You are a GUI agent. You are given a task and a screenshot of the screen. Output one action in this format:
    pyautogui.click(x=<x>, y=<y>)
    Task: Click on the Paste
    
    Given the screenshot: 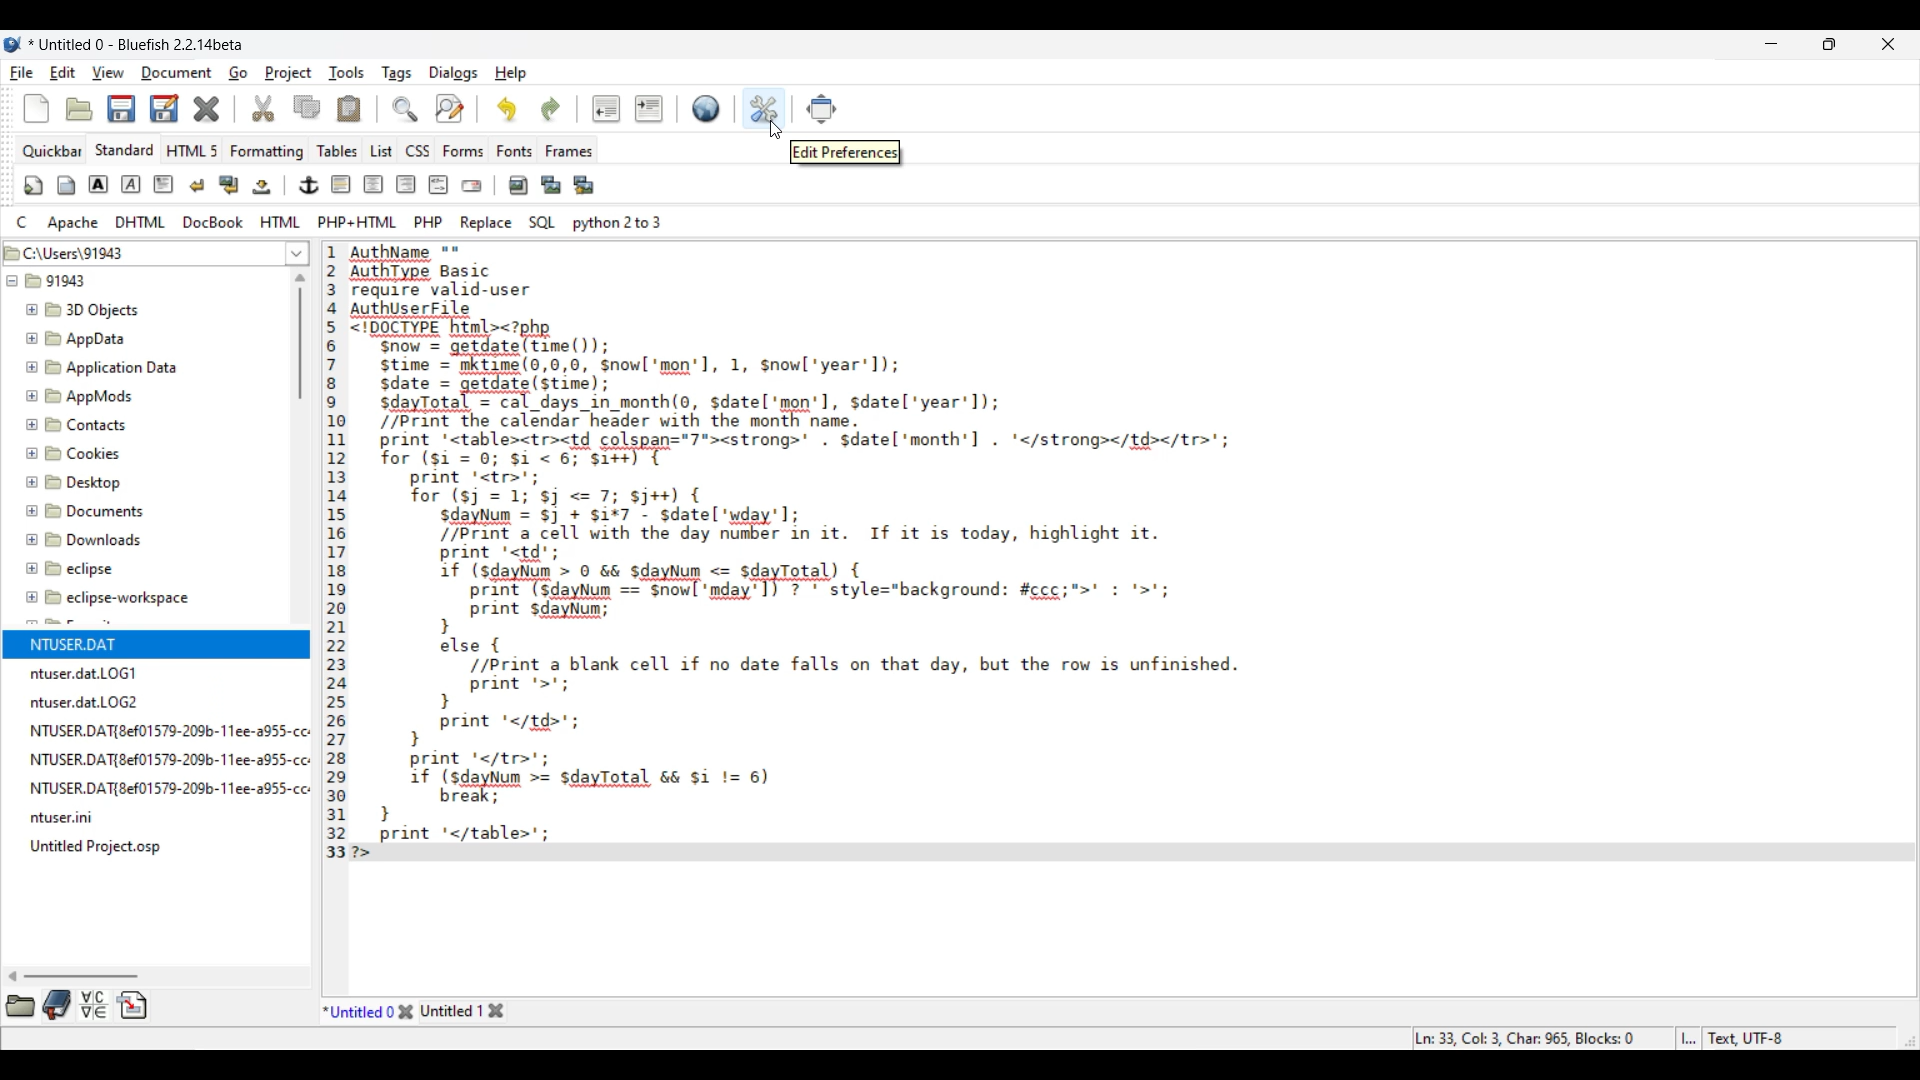 What is the action you would take?
    pyautogui.click(x=349, y=109)
    